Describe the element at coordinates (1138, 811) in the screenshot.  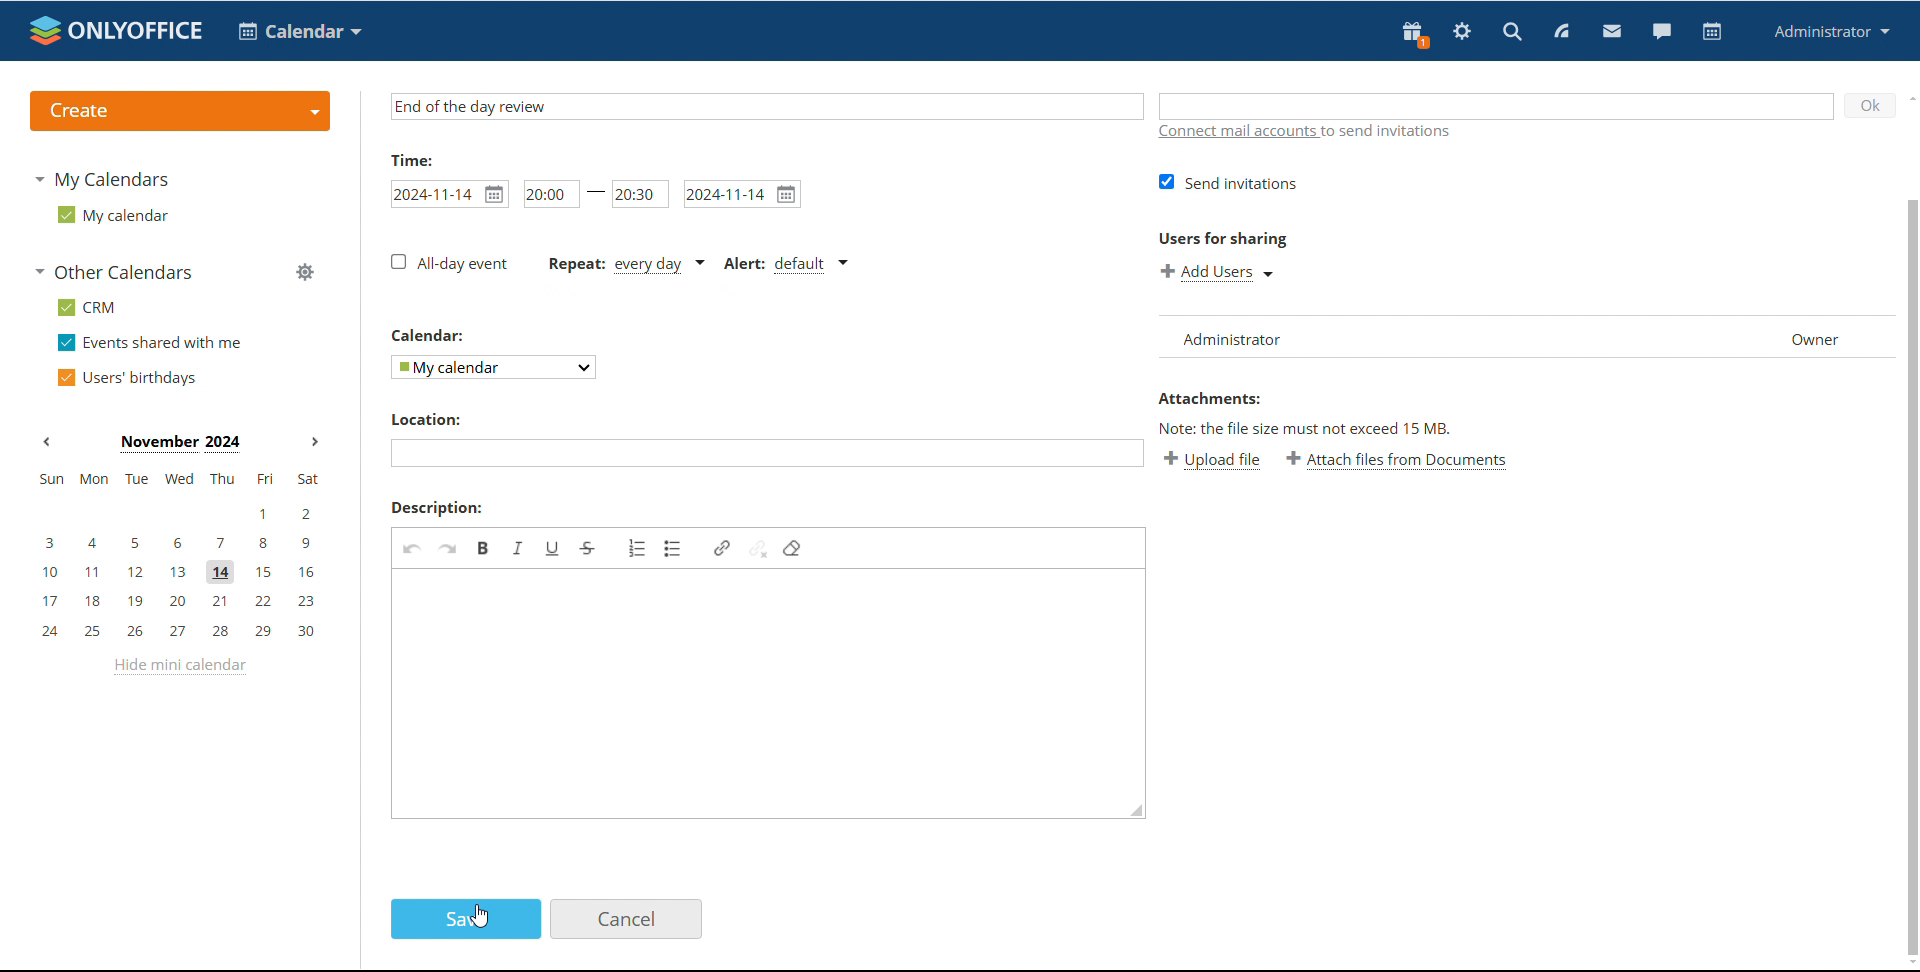
I see `Resize box` at that location.